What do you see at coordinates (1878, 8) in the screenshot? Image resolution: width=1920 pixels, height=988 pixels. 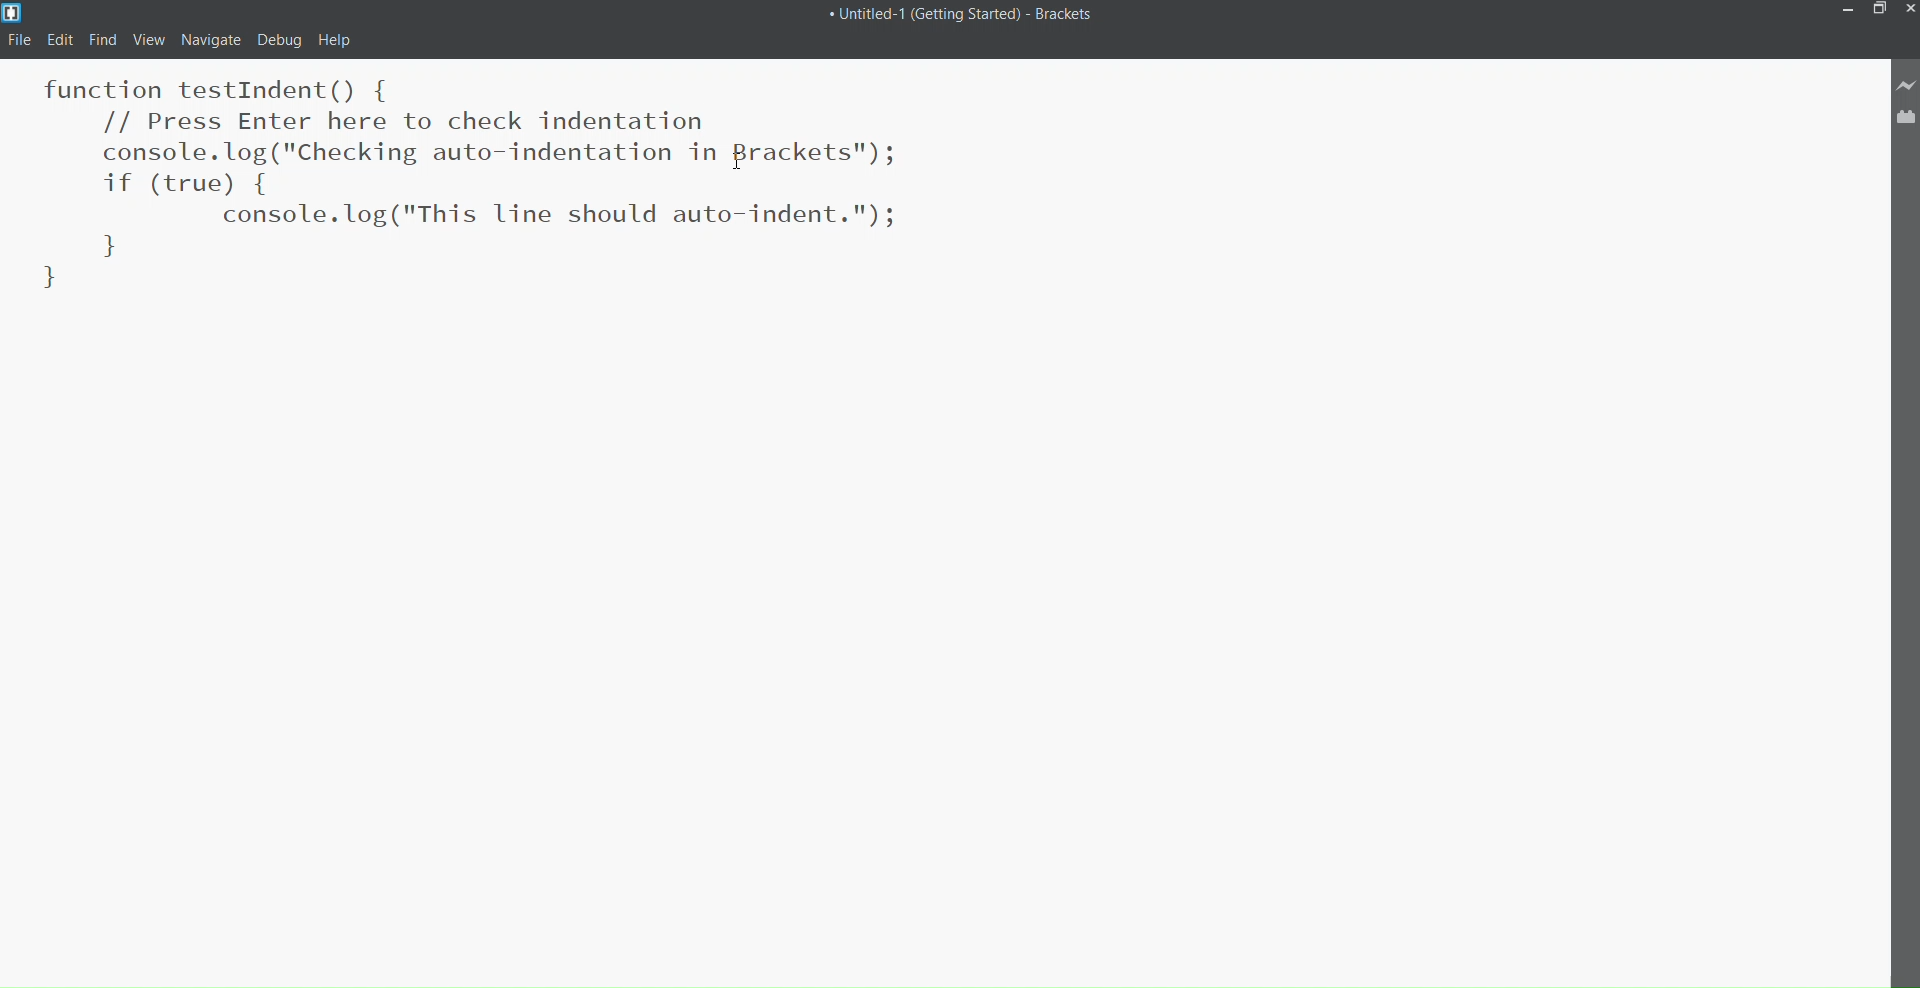 I see `Maximize` at bounding box center [1878, 8].